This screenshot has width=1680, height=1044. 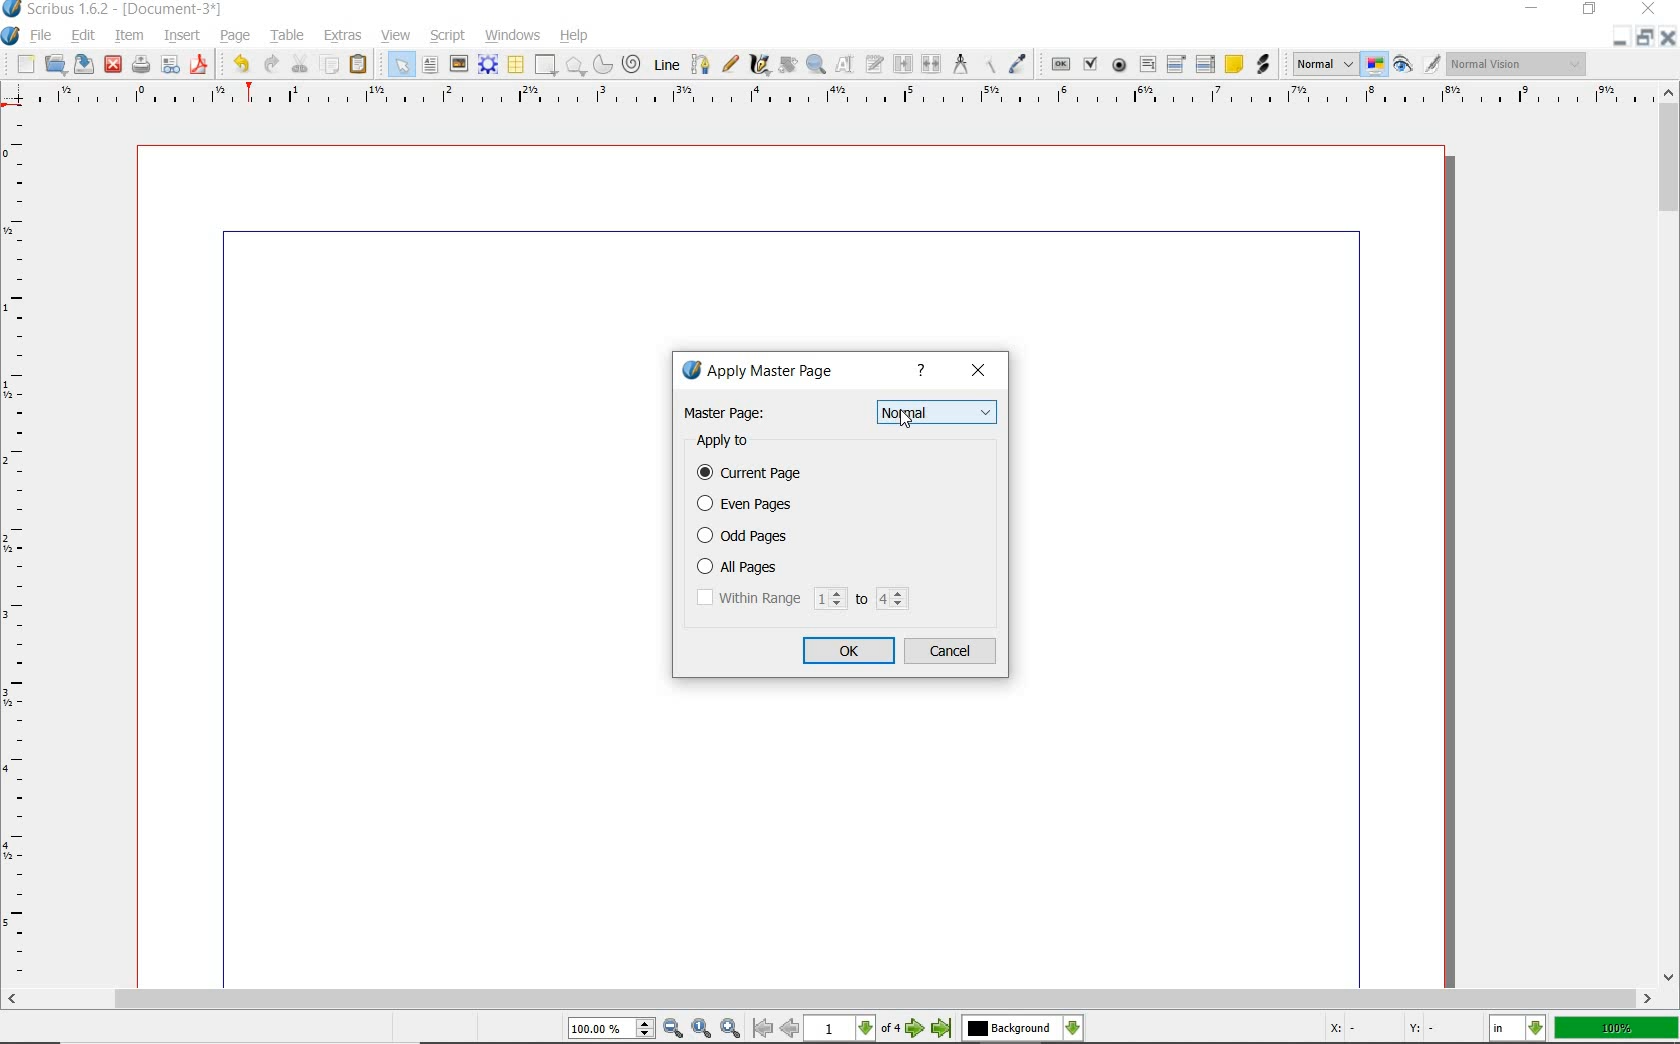 I want to click on Zoom Out, so click(x=672, y=1028).